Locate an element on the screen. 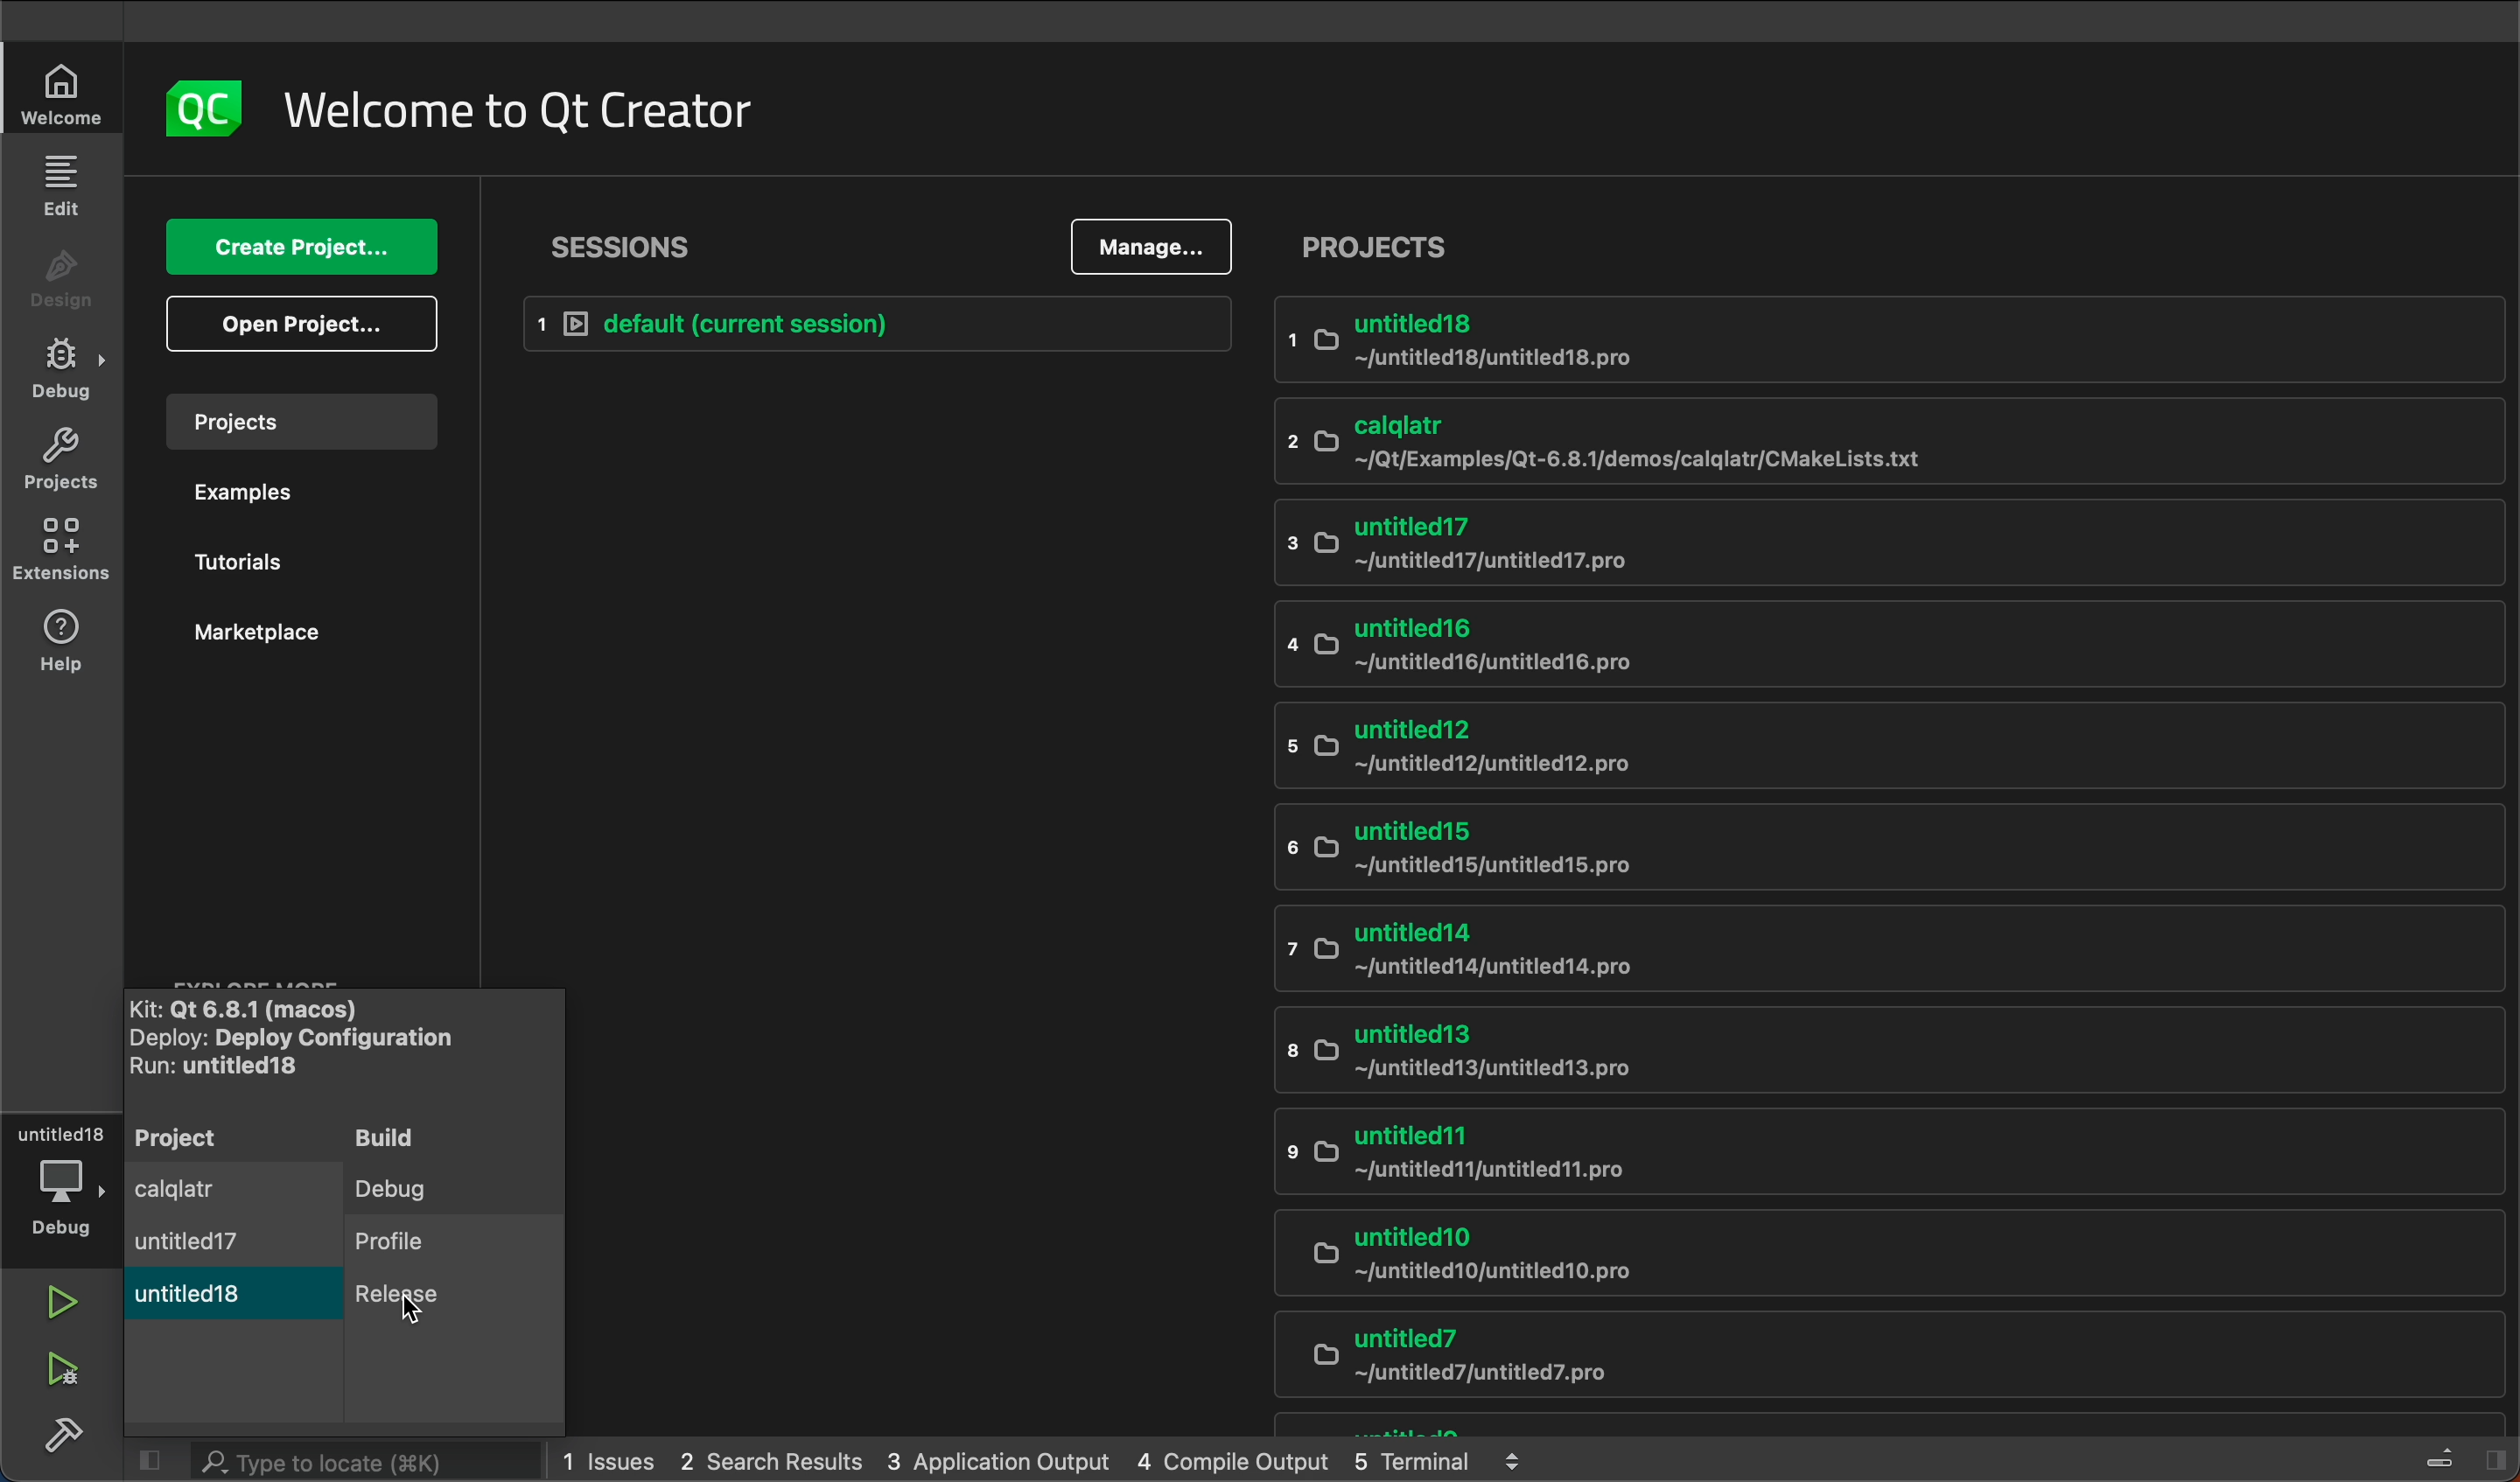 This screenshot has height=1482, width=2520. search is located at coordinates (337, 1458).